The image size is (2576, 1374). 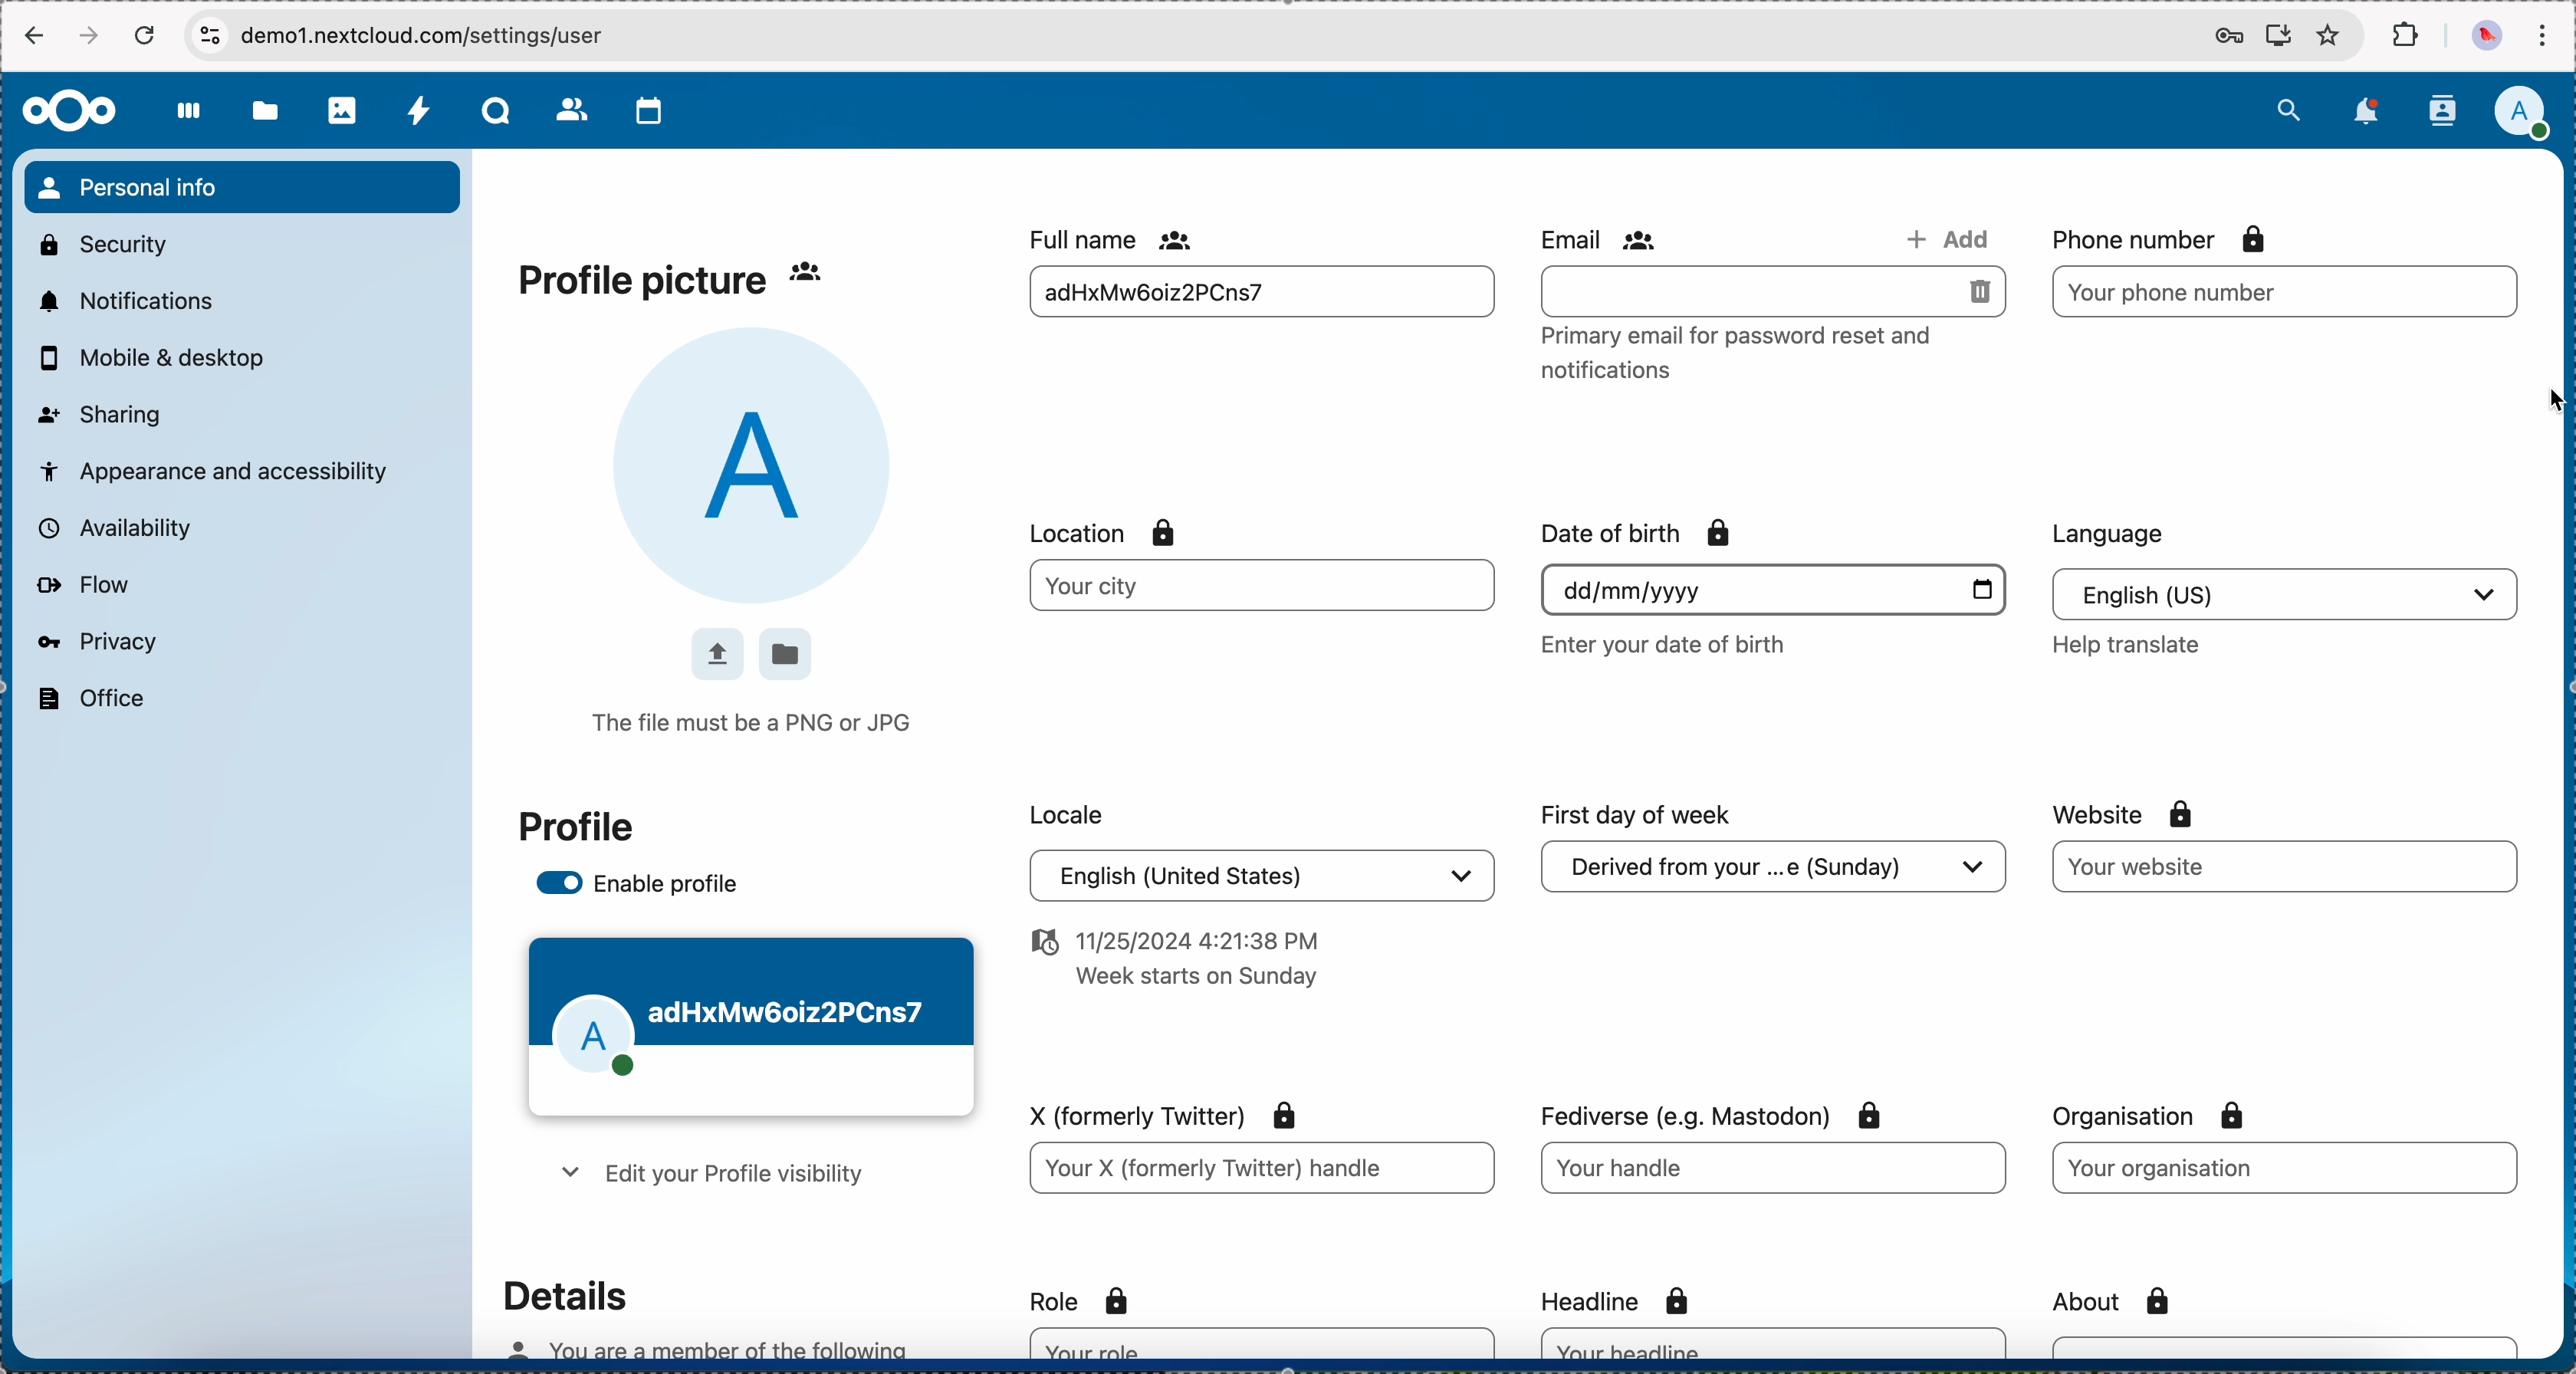 What do you see at coordinates (101, 412) in the screenshot?
I see `sharing` at bounding box center [101, 412].